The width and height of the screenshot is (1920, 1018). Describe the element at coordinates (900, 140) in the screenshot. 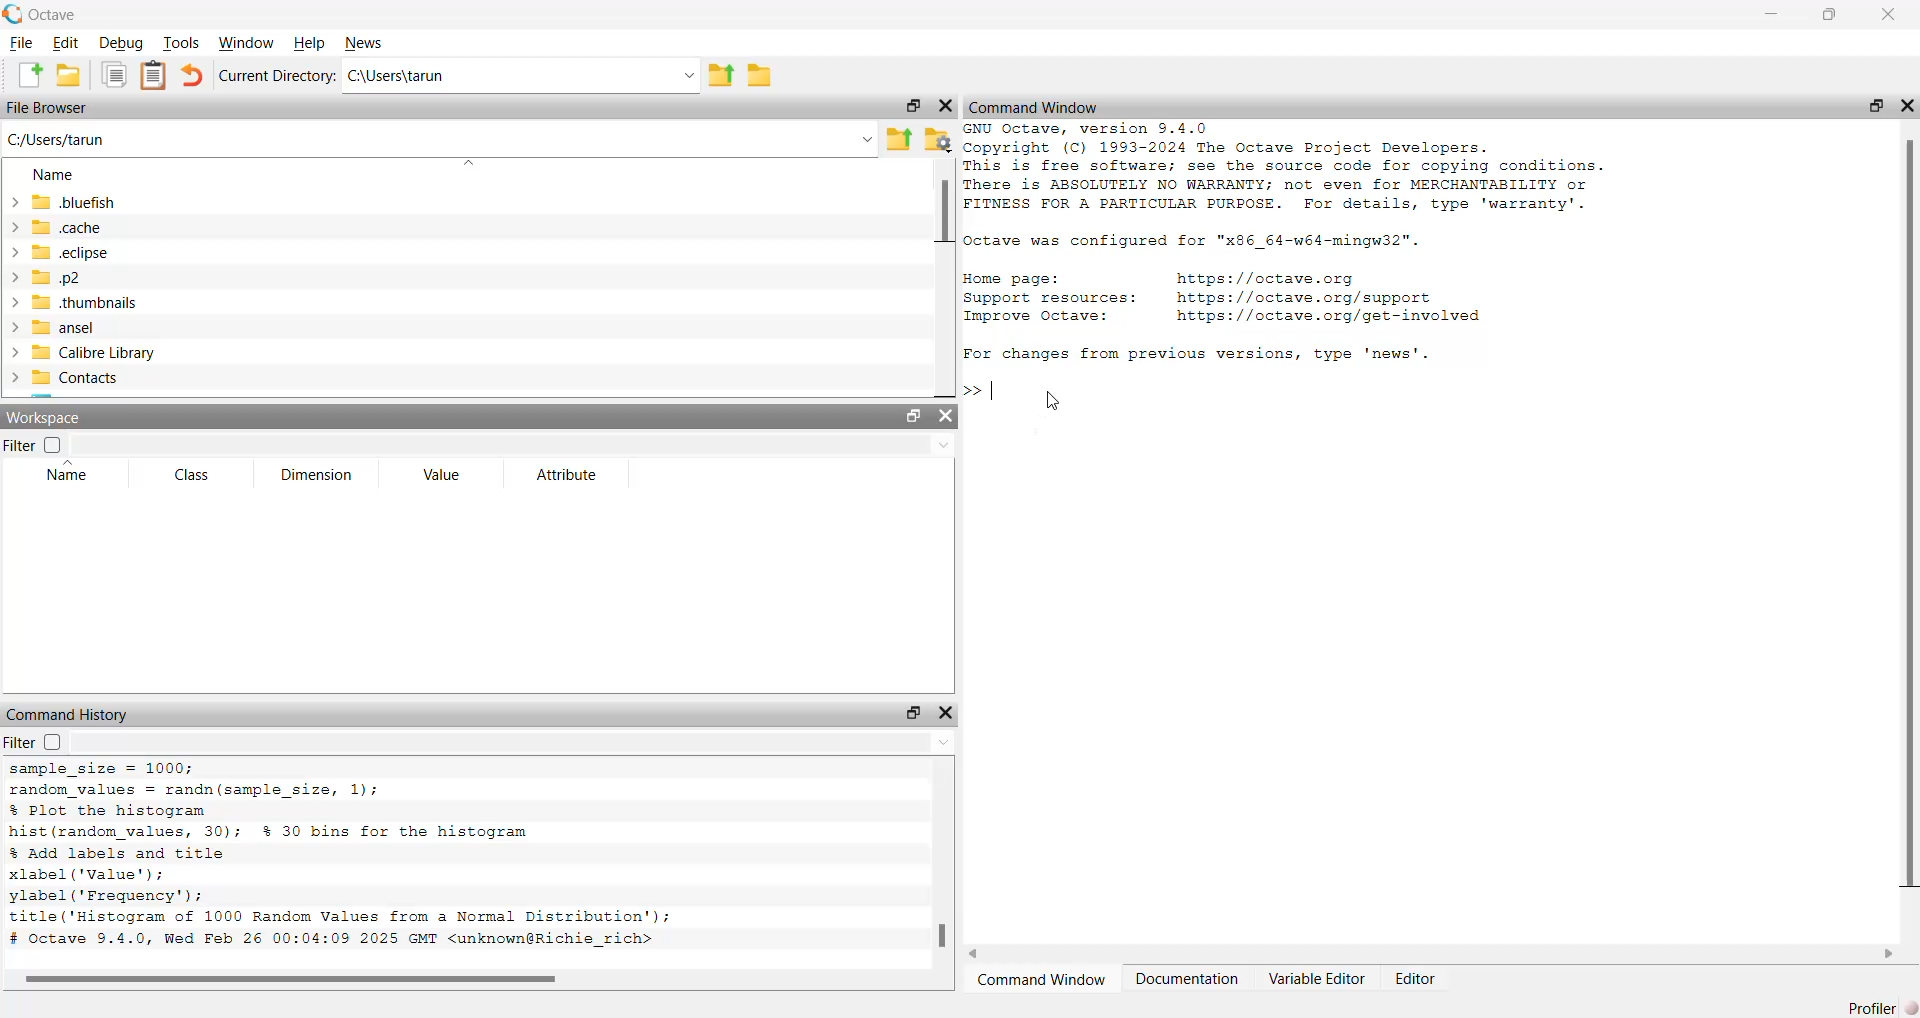

I see `Previous Folder` at that location.